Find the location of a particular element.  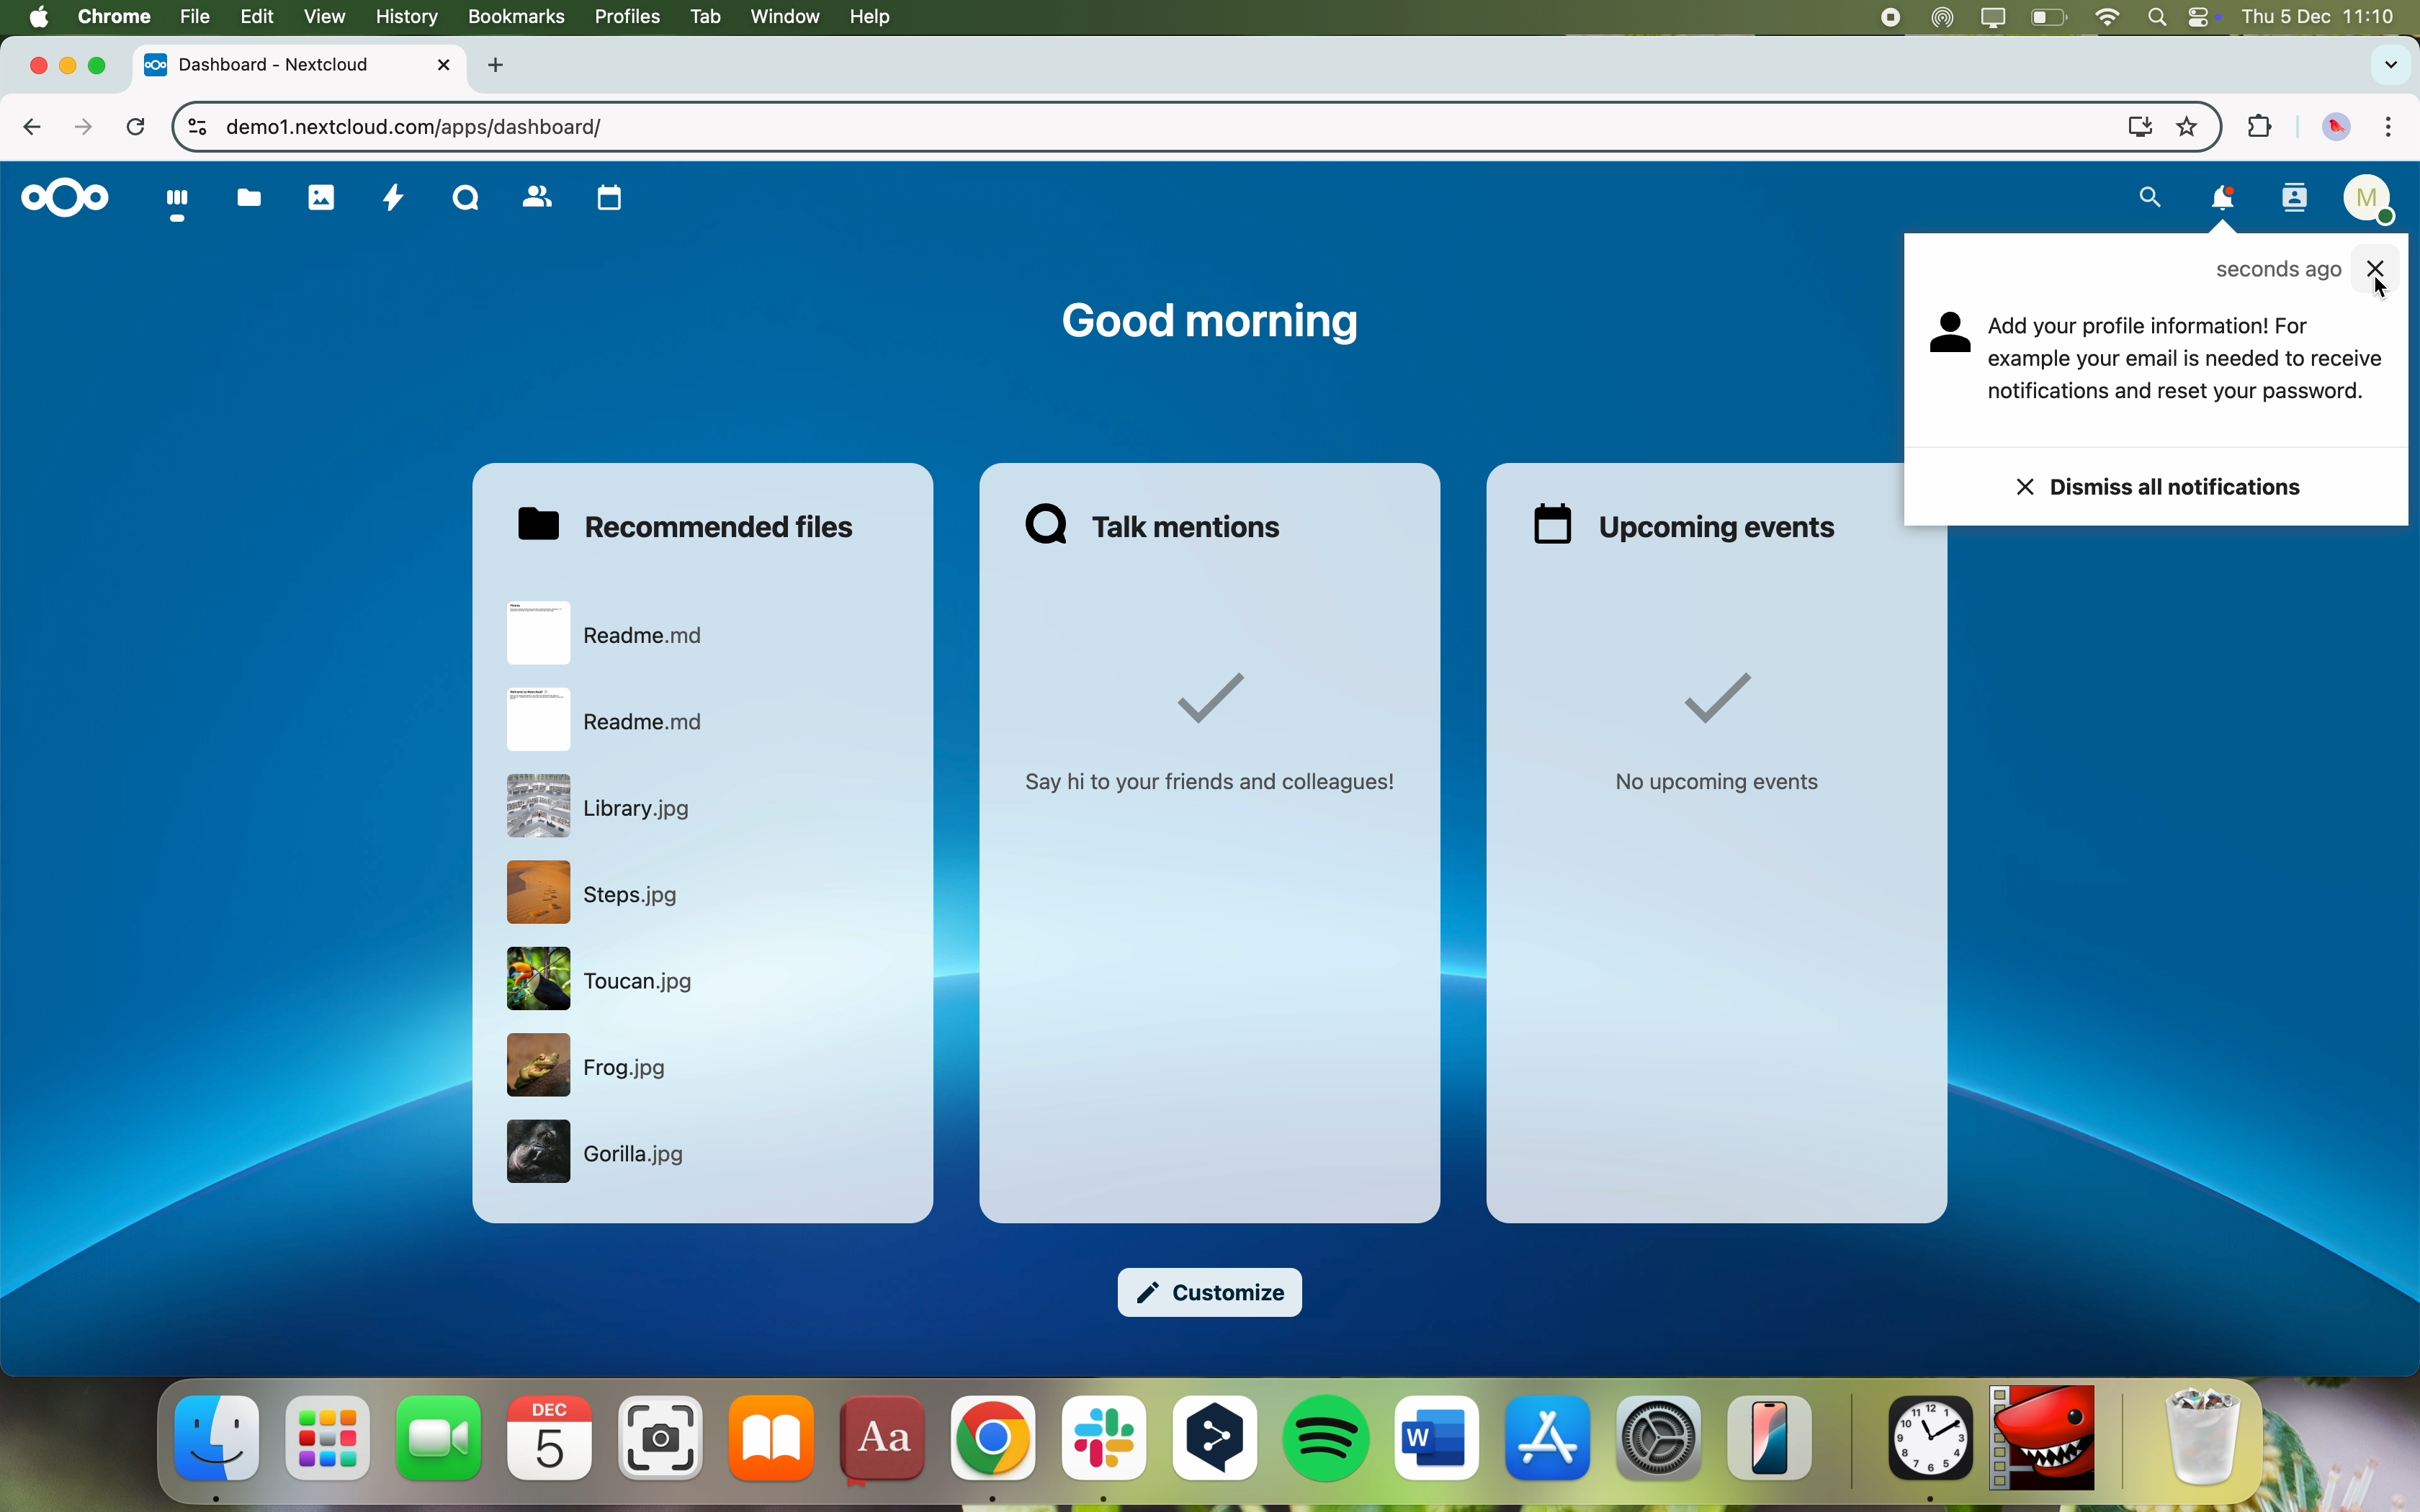

date and hour is located at coordinates (2328, 17).